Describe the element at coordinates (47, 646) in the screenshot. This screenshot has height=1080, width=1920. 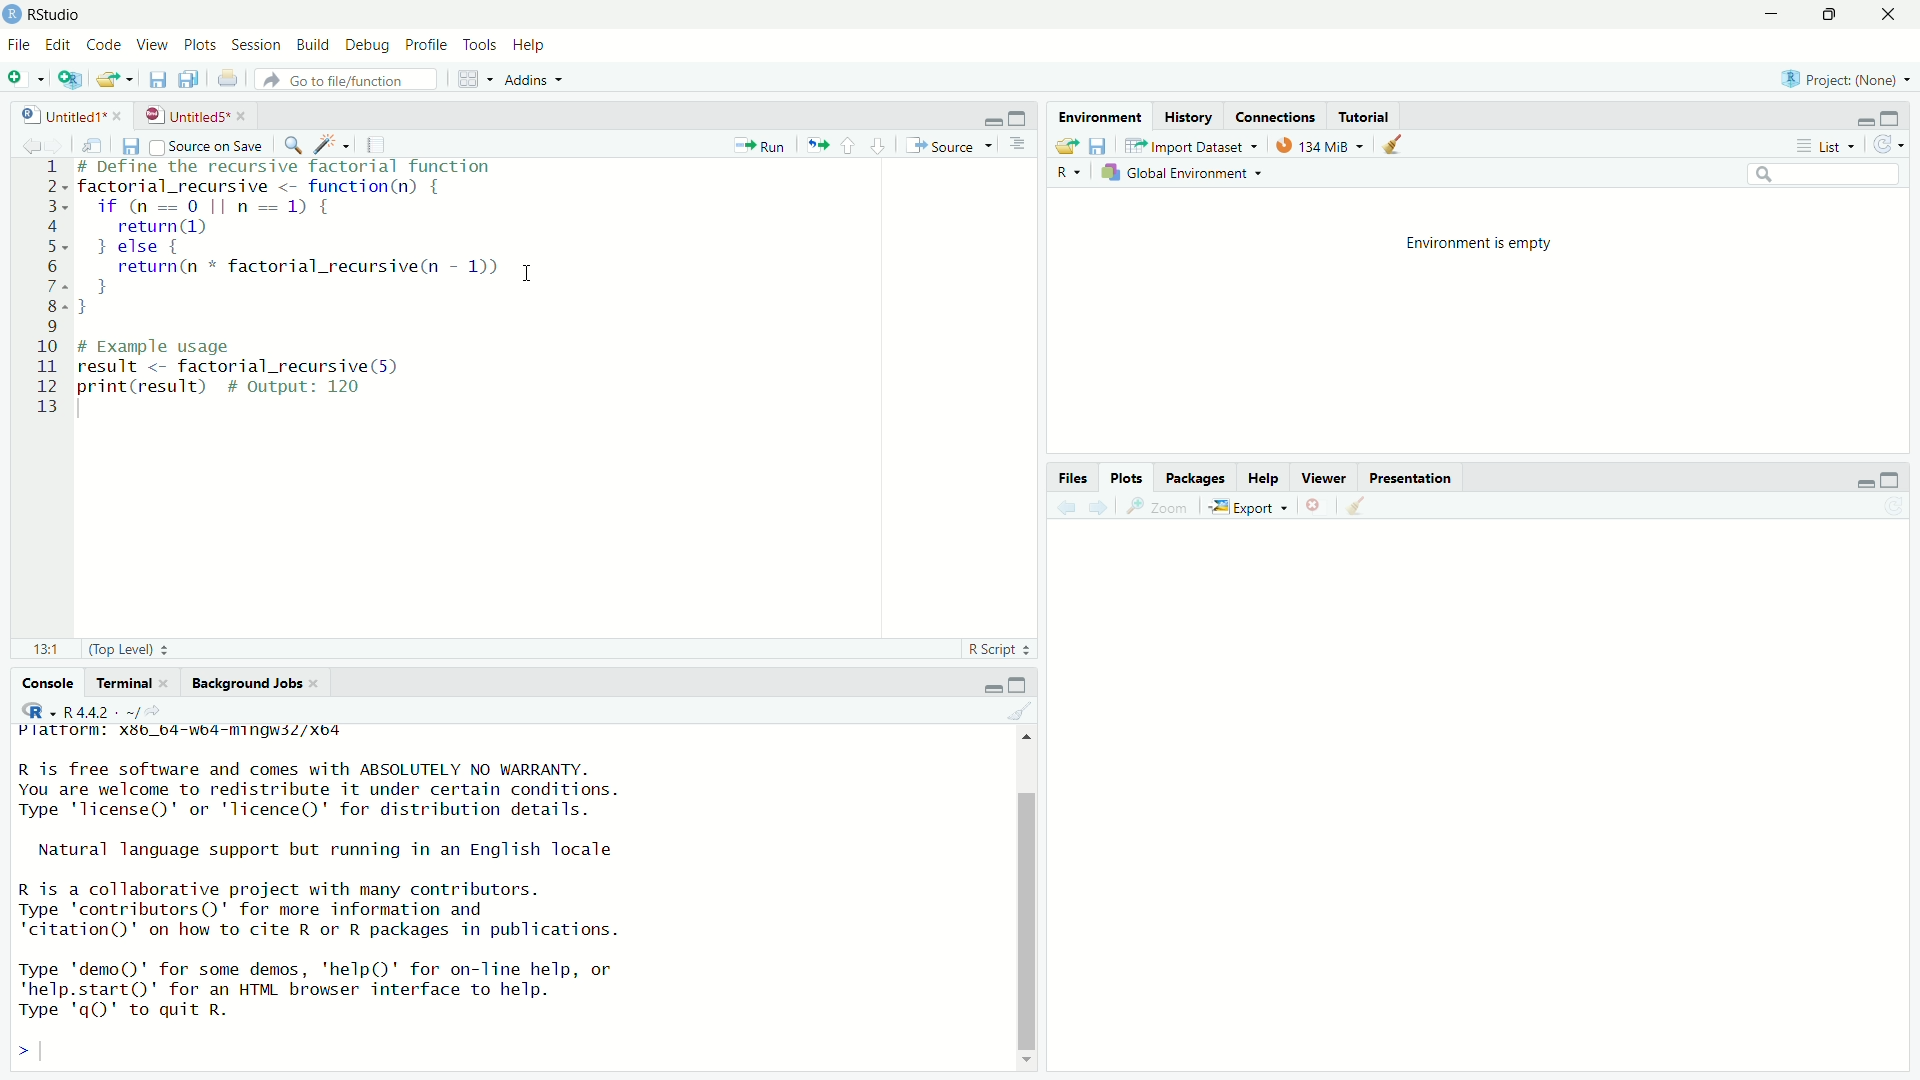
I see `13:1` at that location.